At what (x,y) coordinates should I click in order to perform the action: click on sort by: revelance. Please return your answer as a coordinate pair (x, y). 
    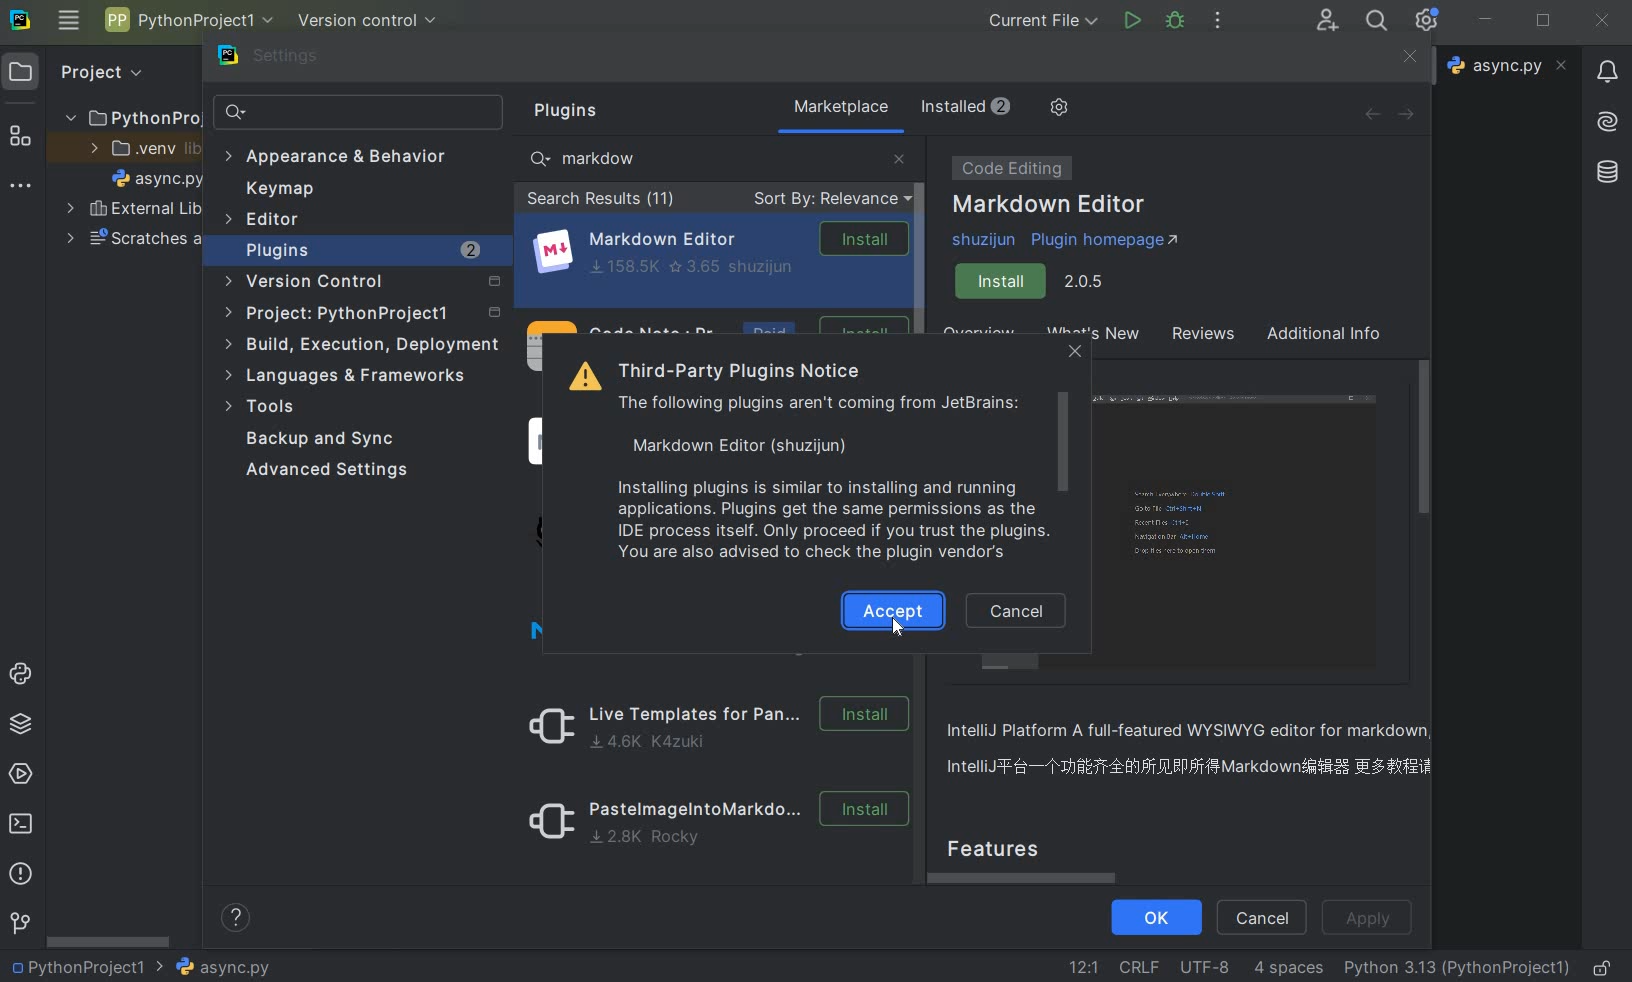
    Looking at the image, I should click on (829, 200).